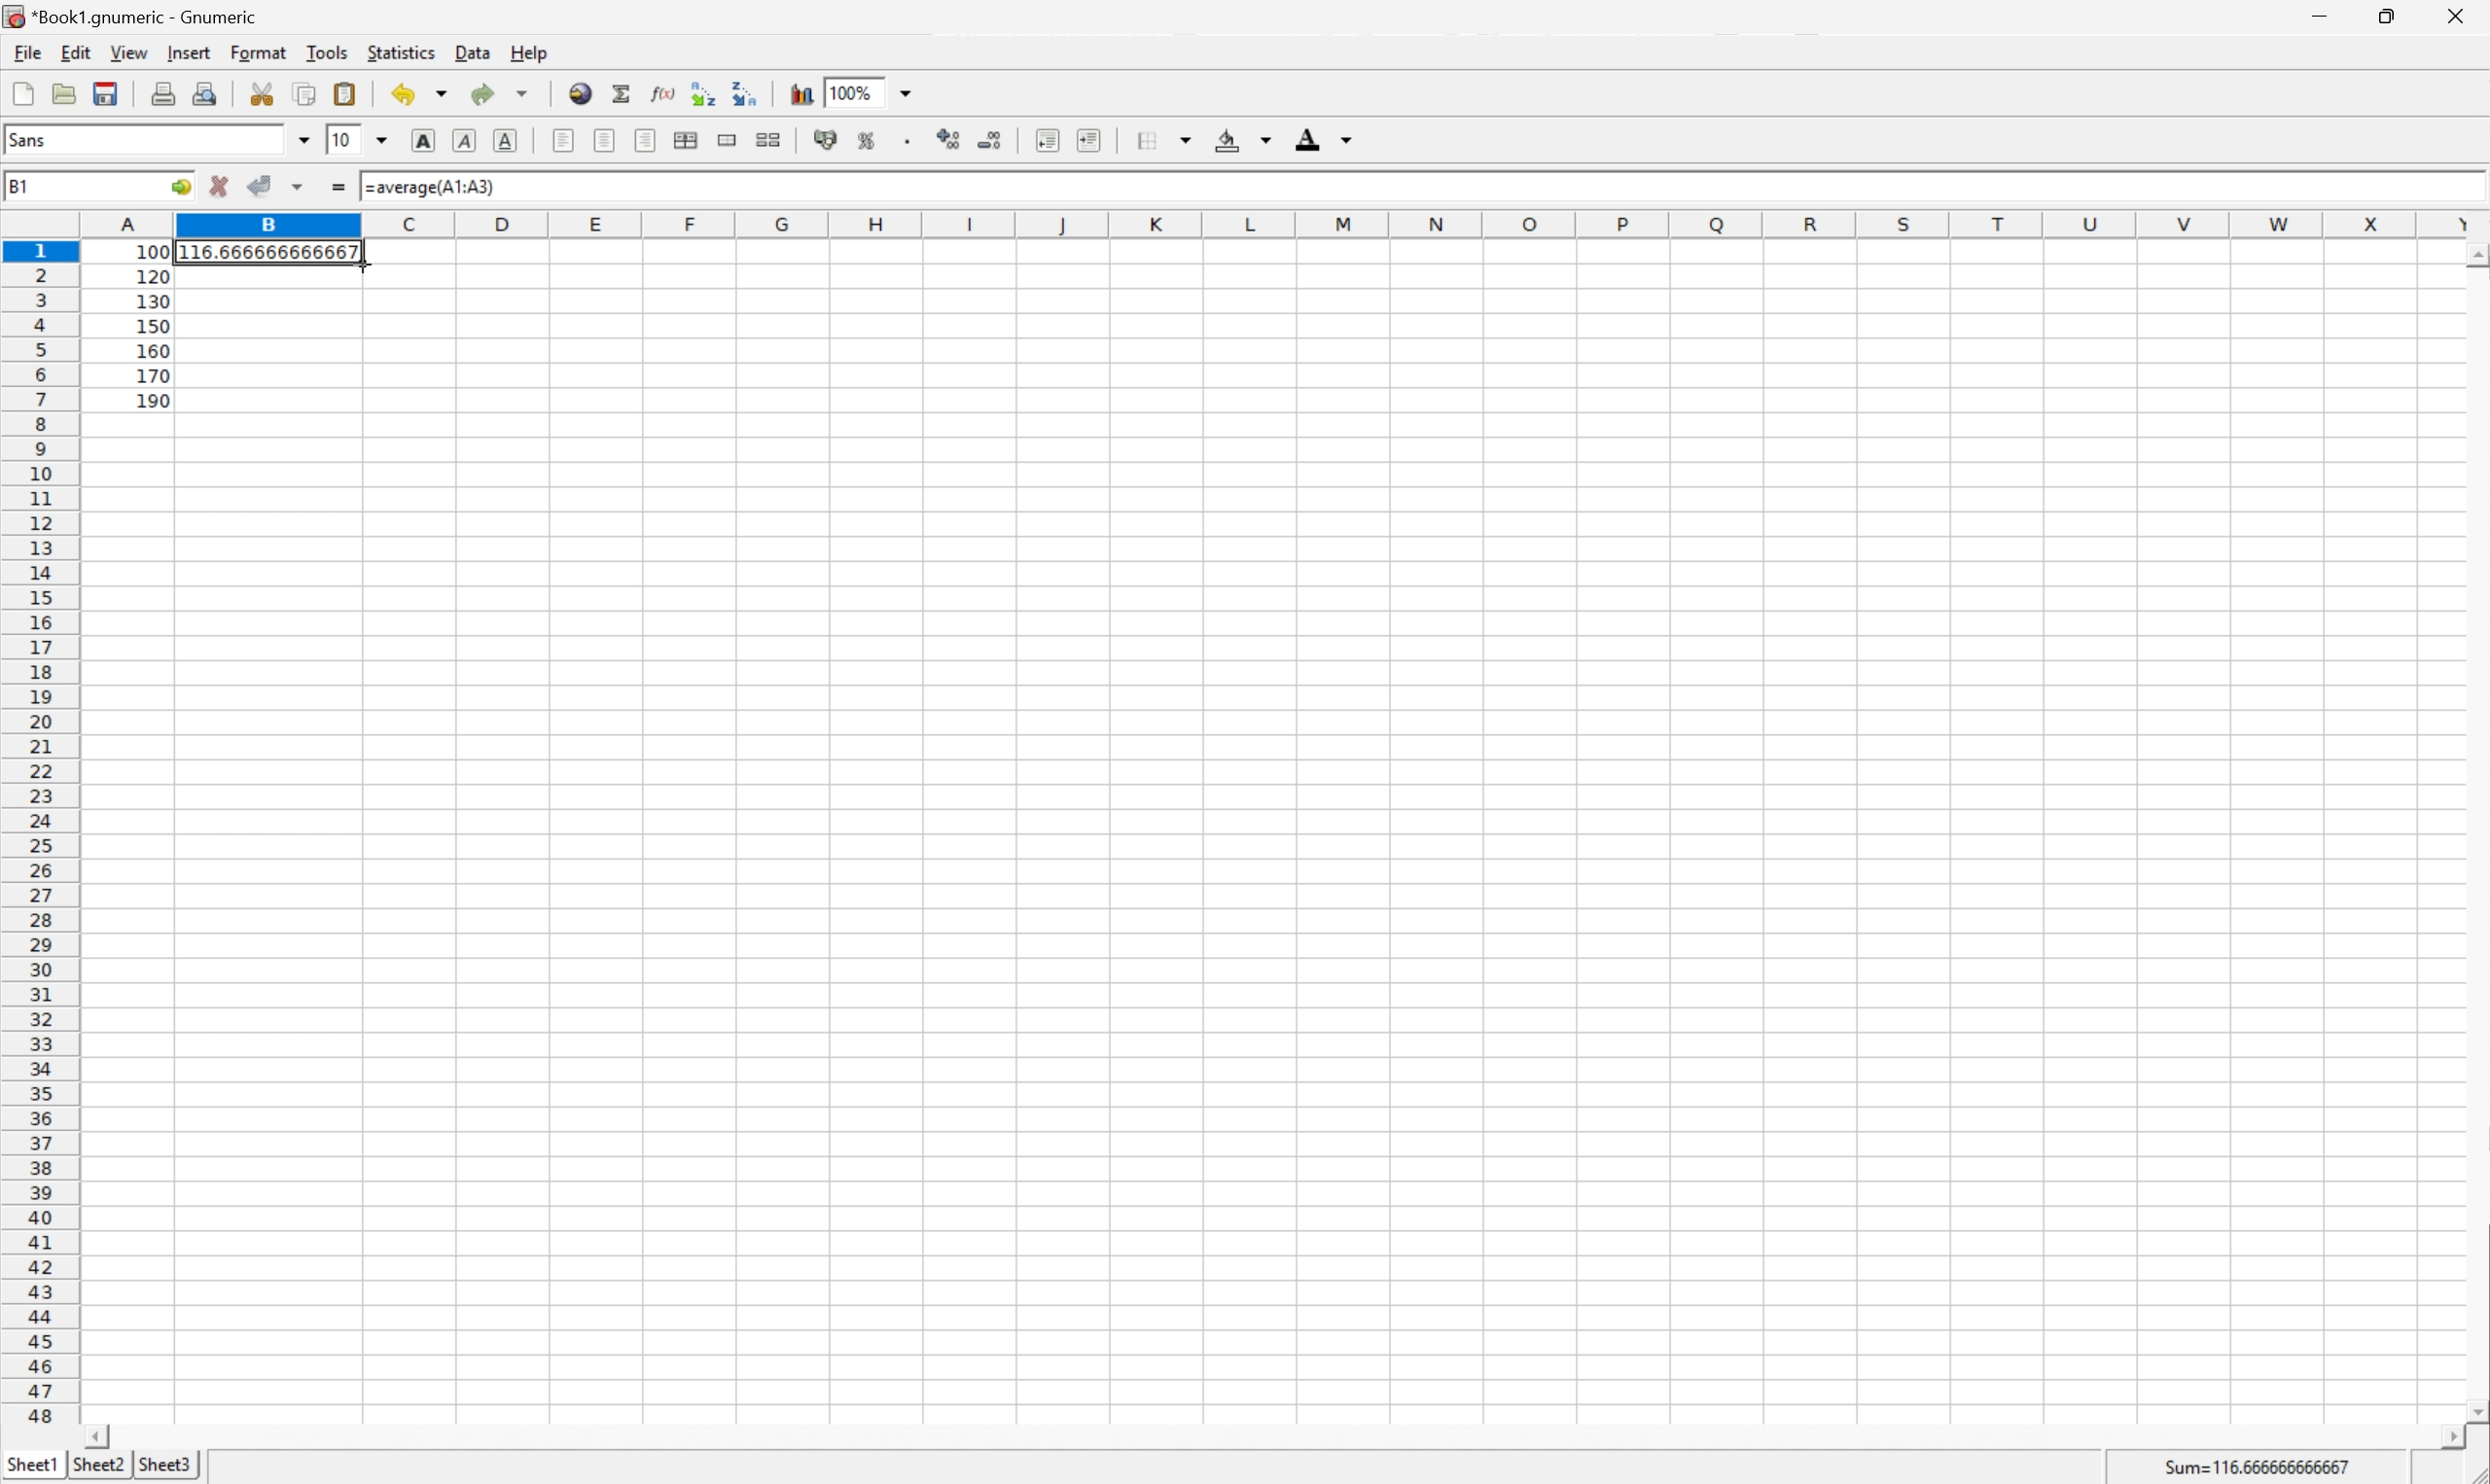 The image size is (2490, 1484). Describe the element at coordinates (830, 140) in the screenshot. I see `Format the selection as accounting` at that location.